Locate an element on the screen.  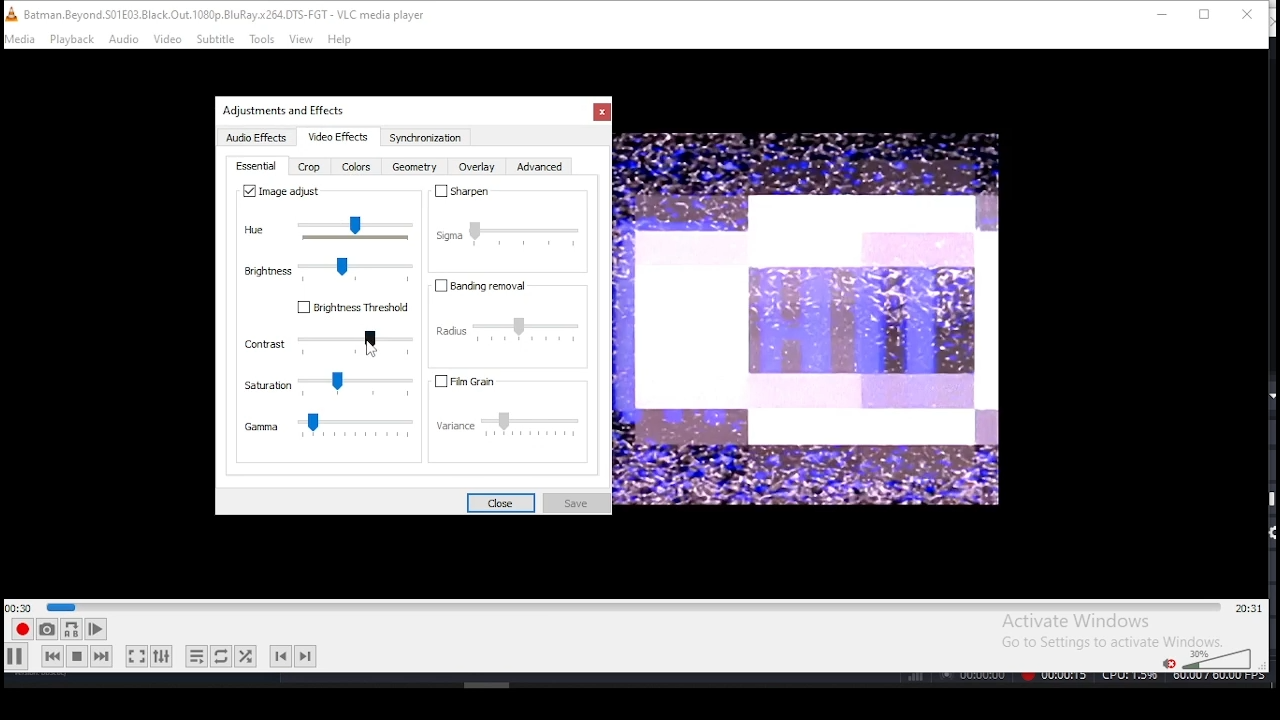
advanced is located at coordinates (540, 170).